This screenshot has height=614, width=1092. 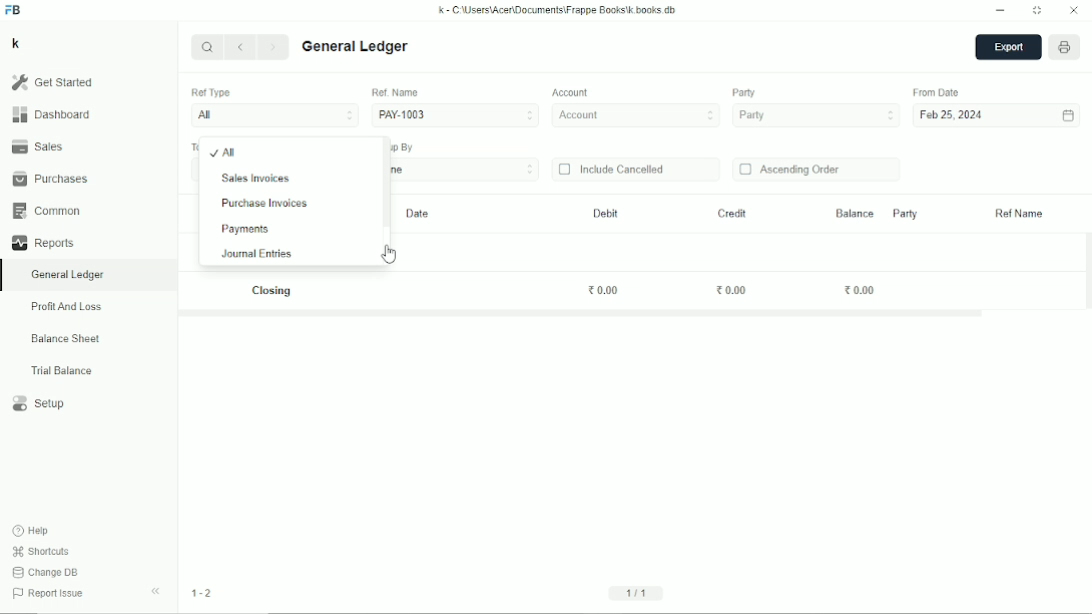 What do you see at coordinates (68, 275) in the screenshot?
I see `General ledger` at bounding box center [68, 275].